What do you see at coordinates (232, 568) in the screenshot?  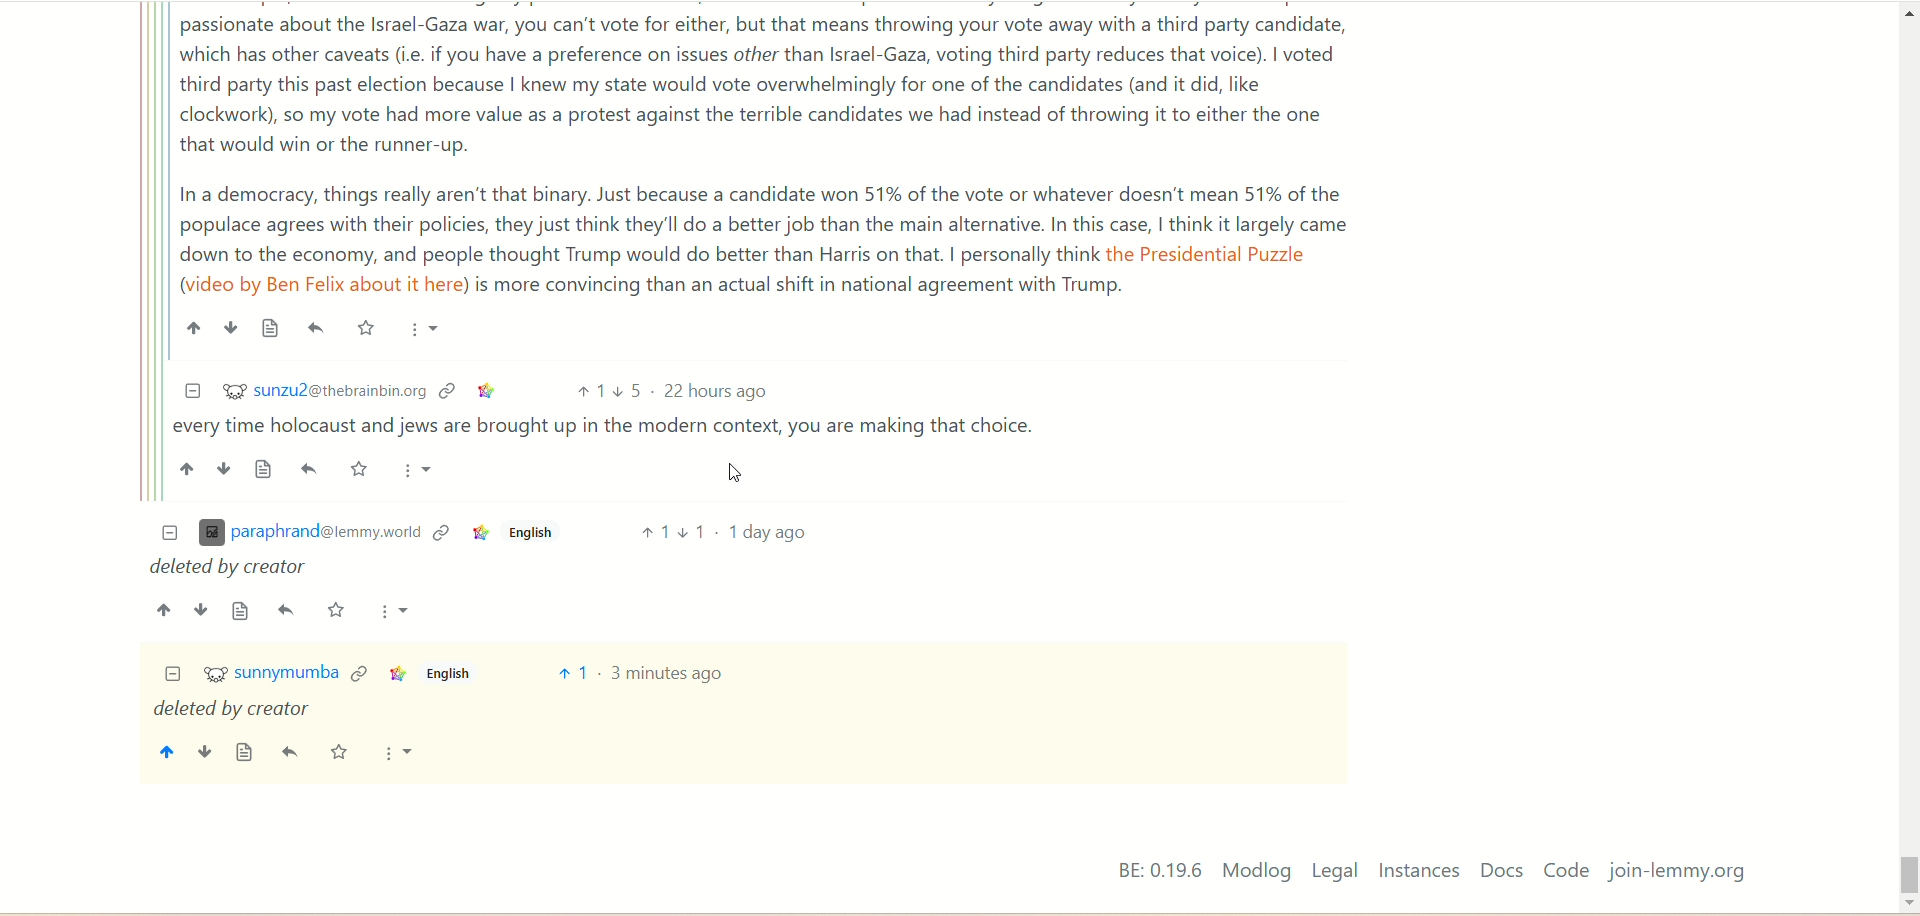 I see `deleted by creator` at bounding box center [232, 568].